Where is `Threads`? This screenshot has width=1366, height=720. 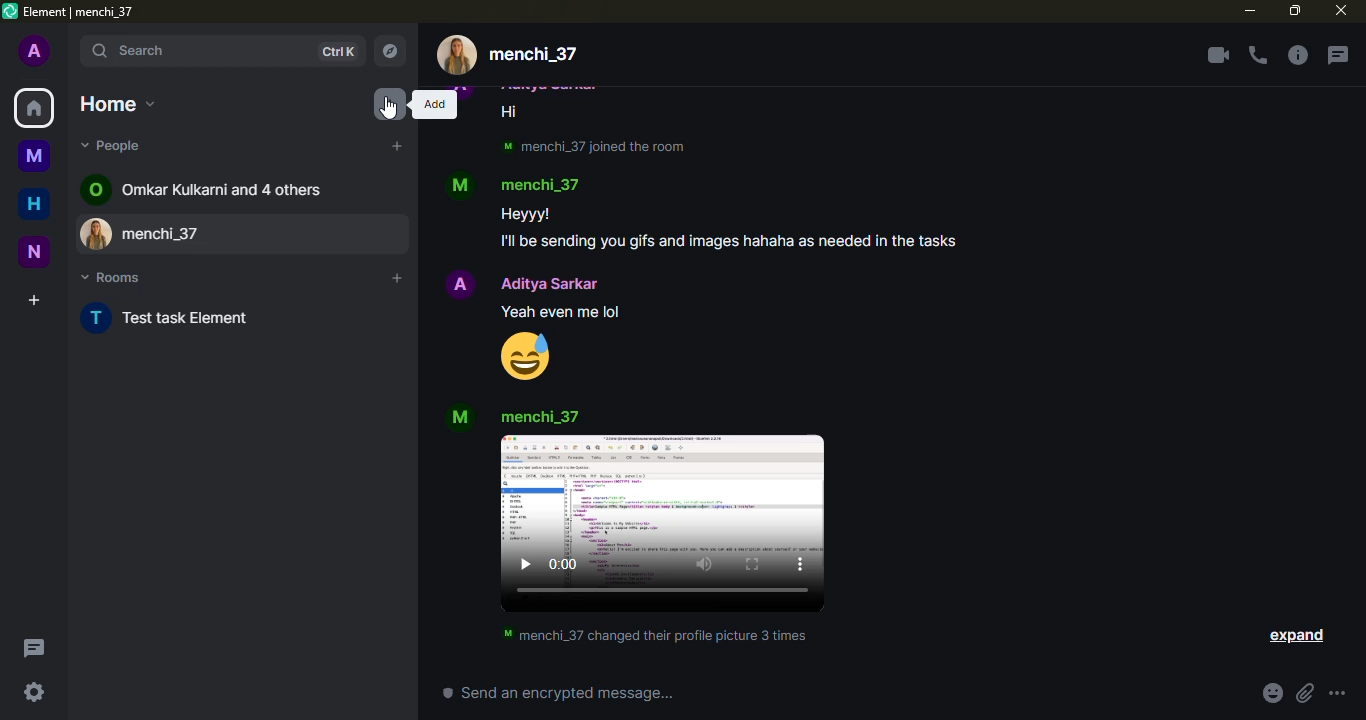 Threads is located at coordinates (35, 648).